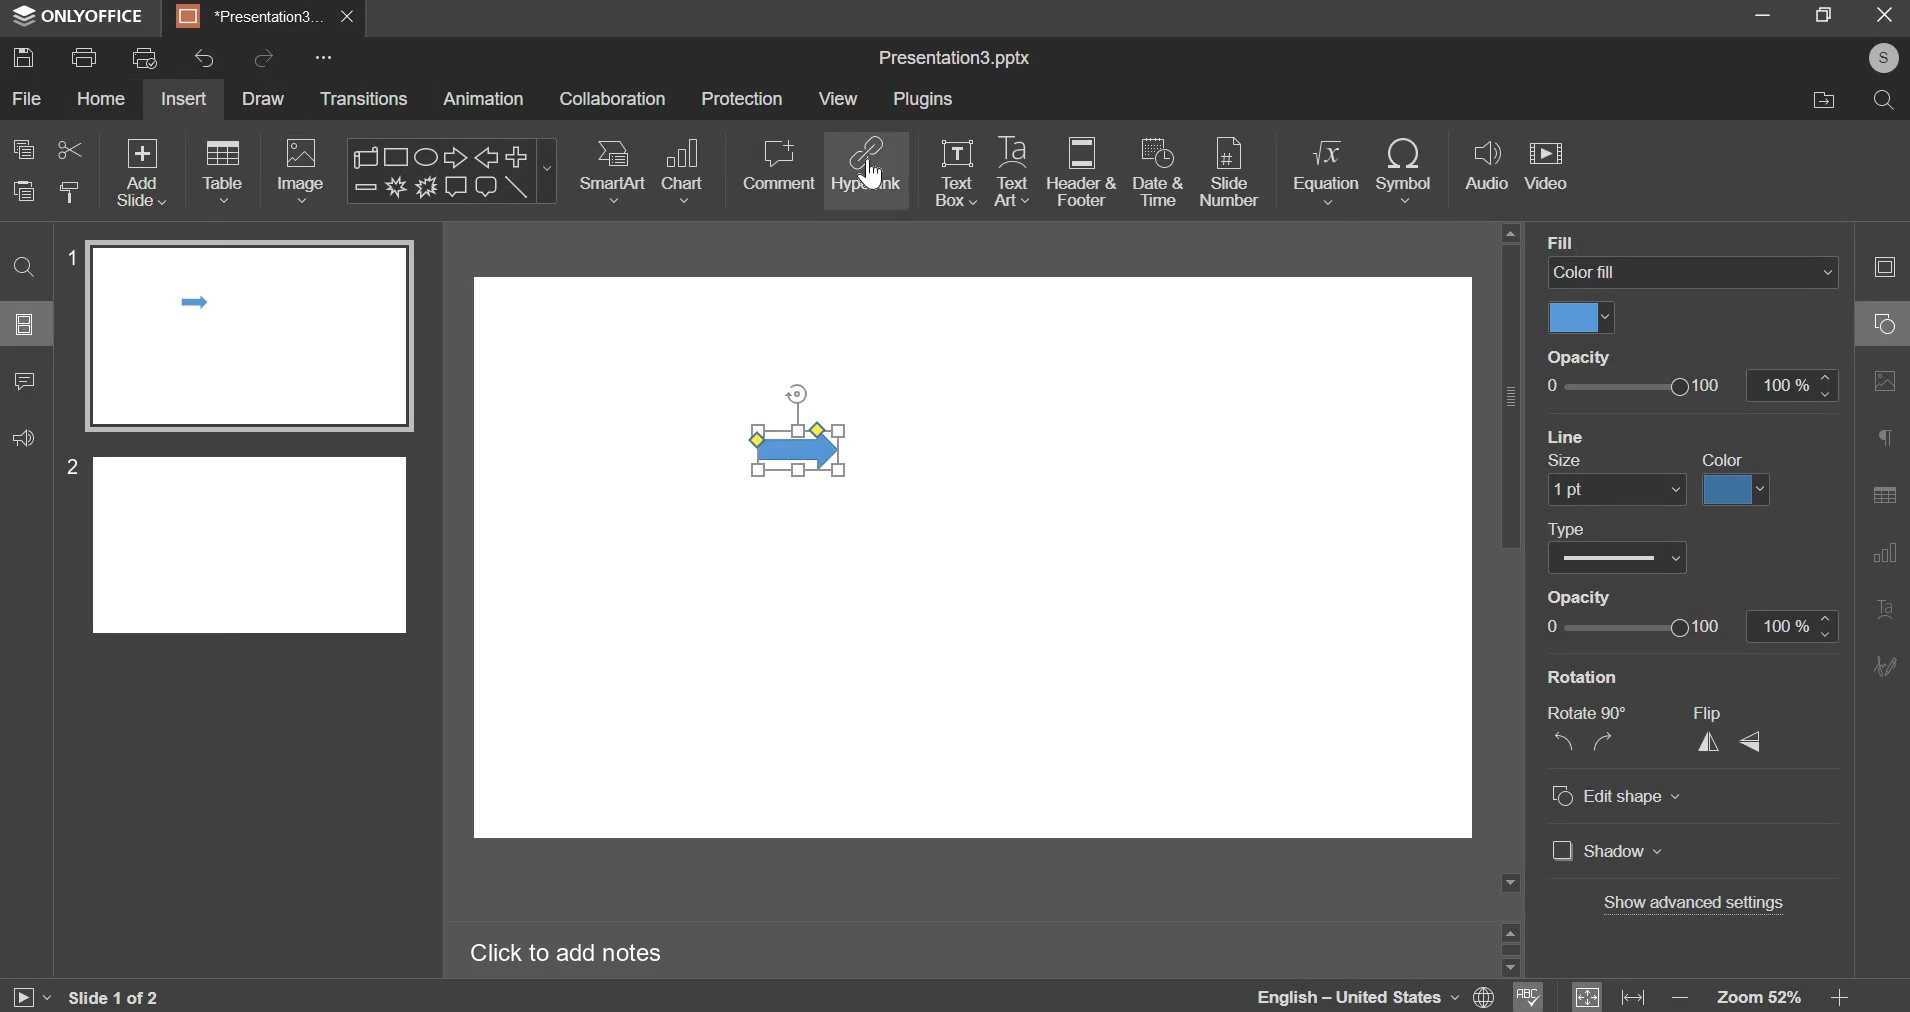  I want to click on chart, so click(685, 171).